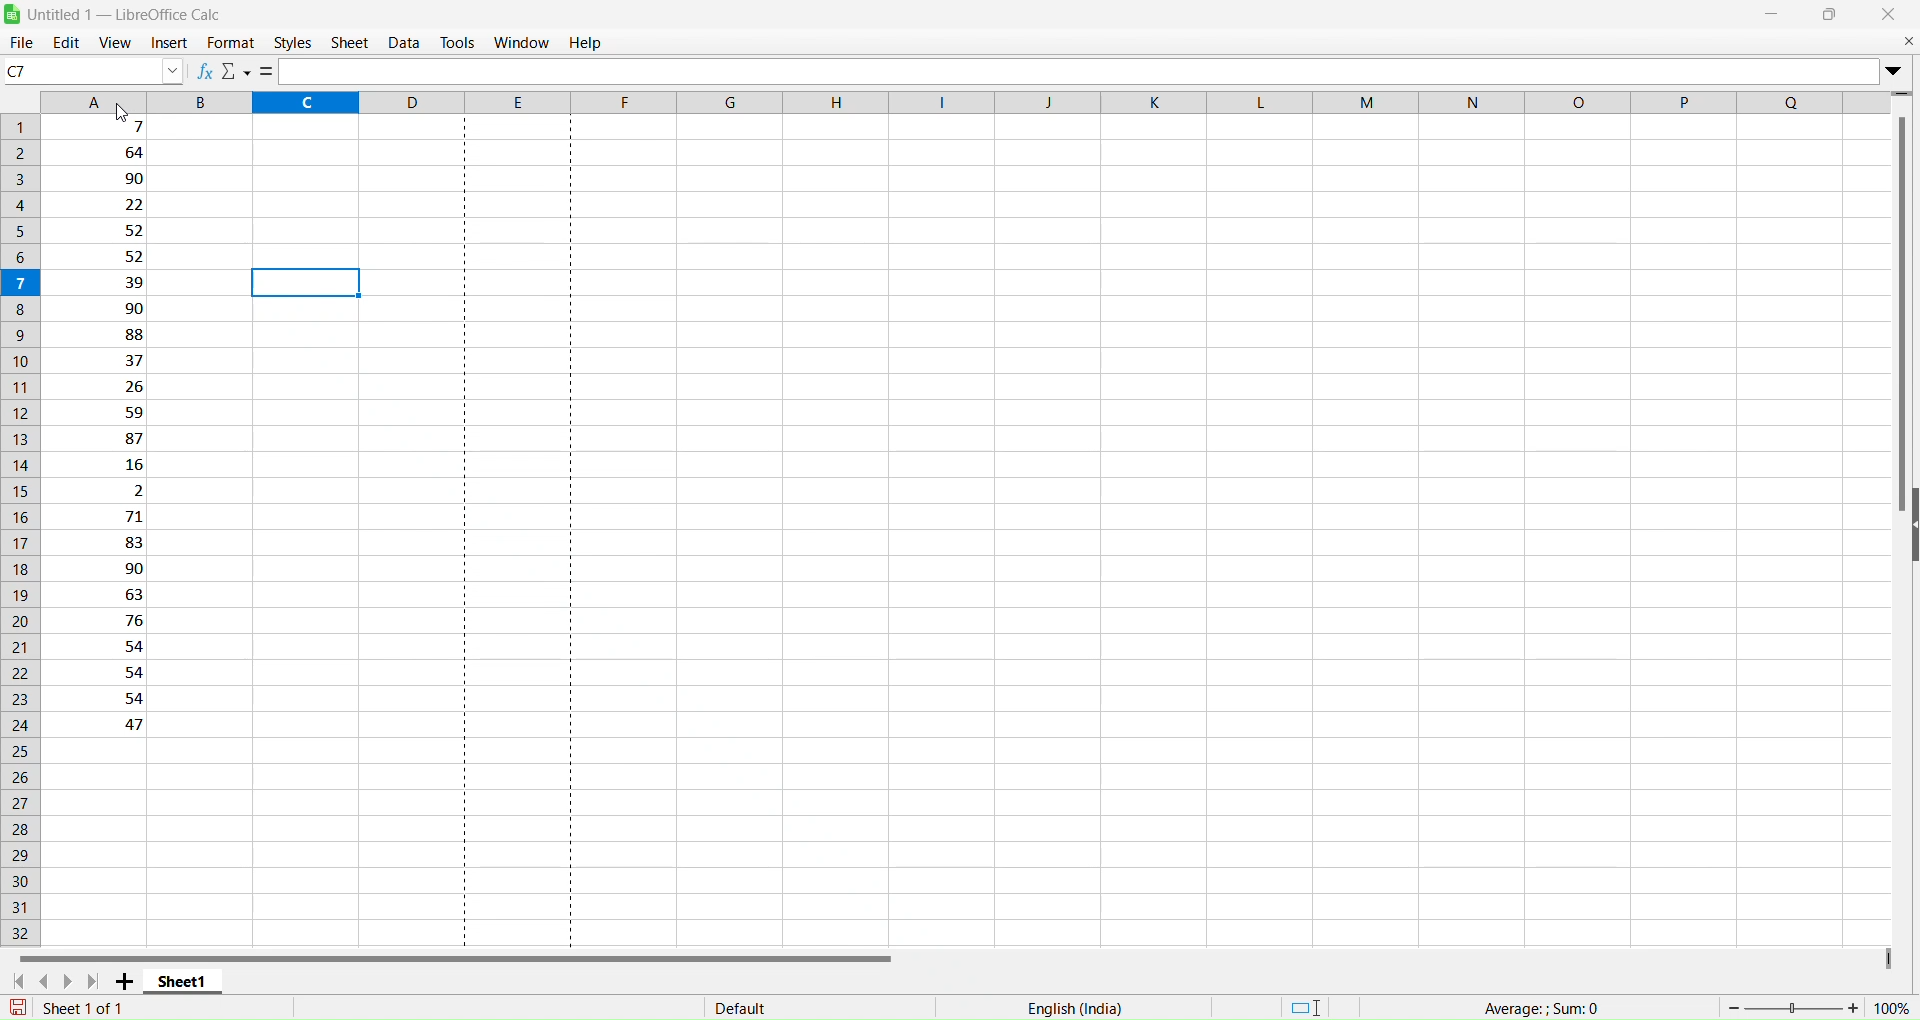 Image resolution: width=1920 pixels, height=1020 pixels. I want to click on Minimize, so click(1773, 13).